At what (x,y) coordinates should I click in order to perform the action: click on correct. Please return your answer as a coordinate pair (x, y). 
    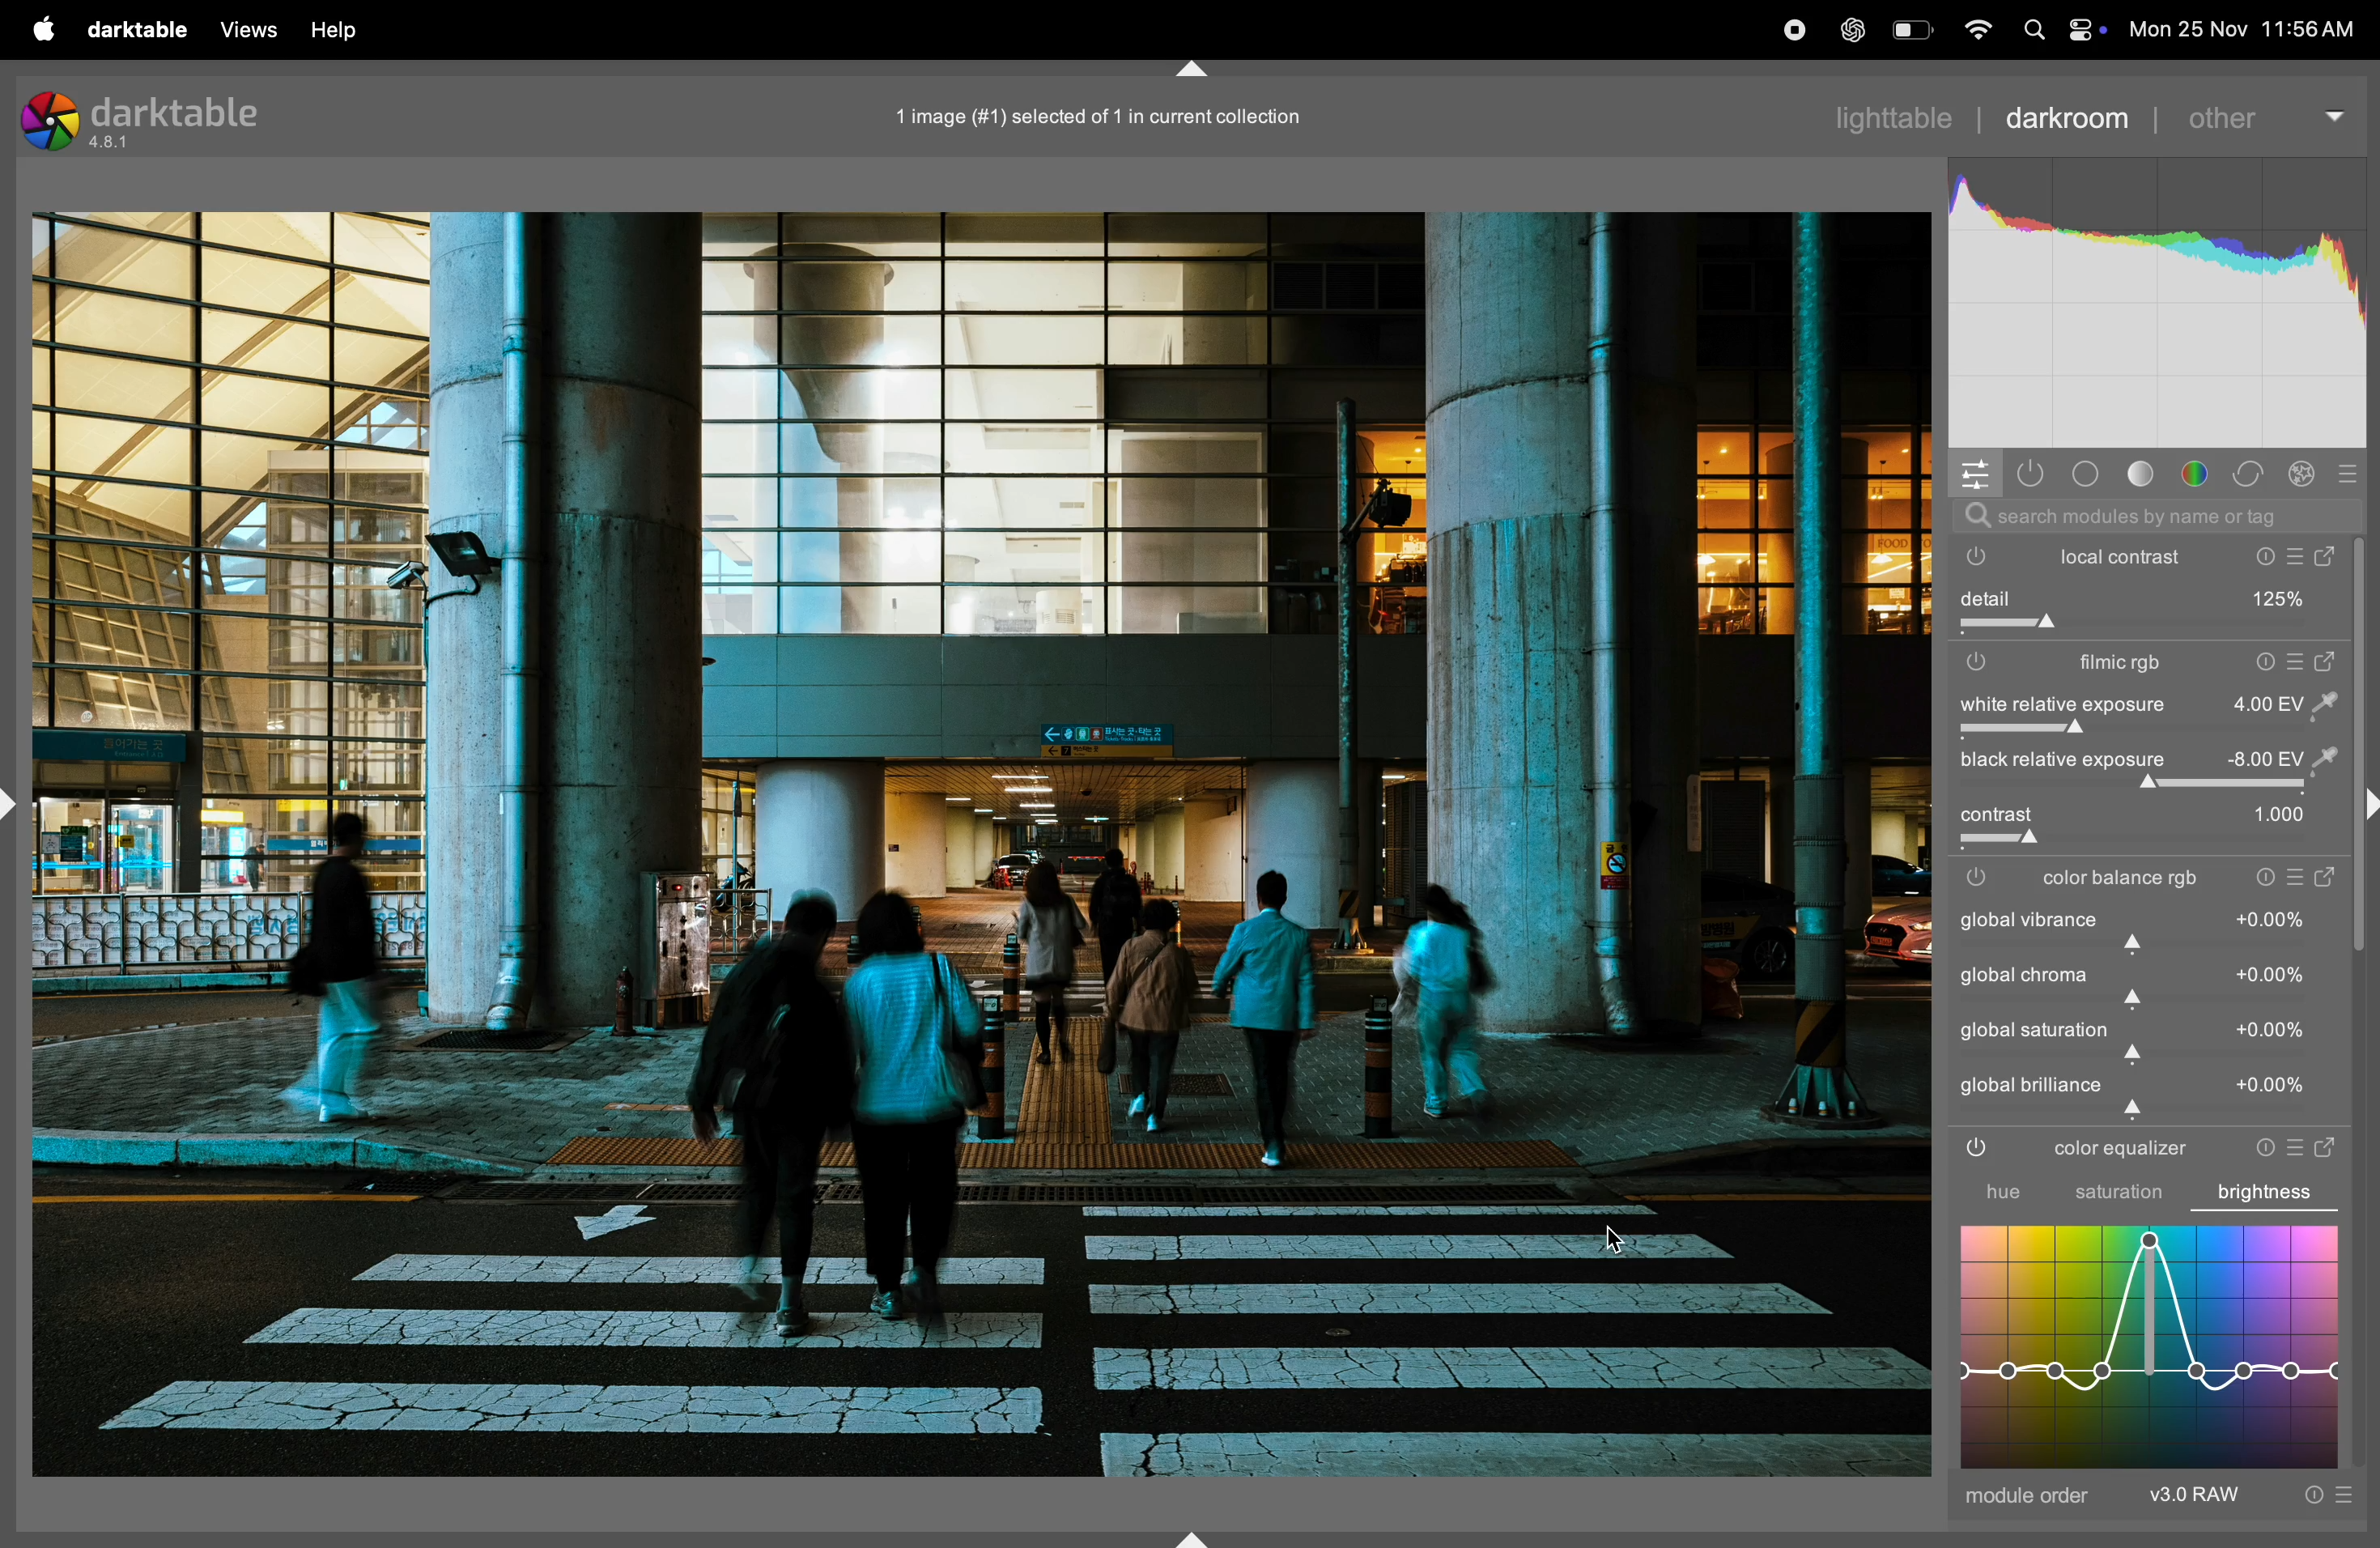
    Looking at the image, I should click on (2253, 470).